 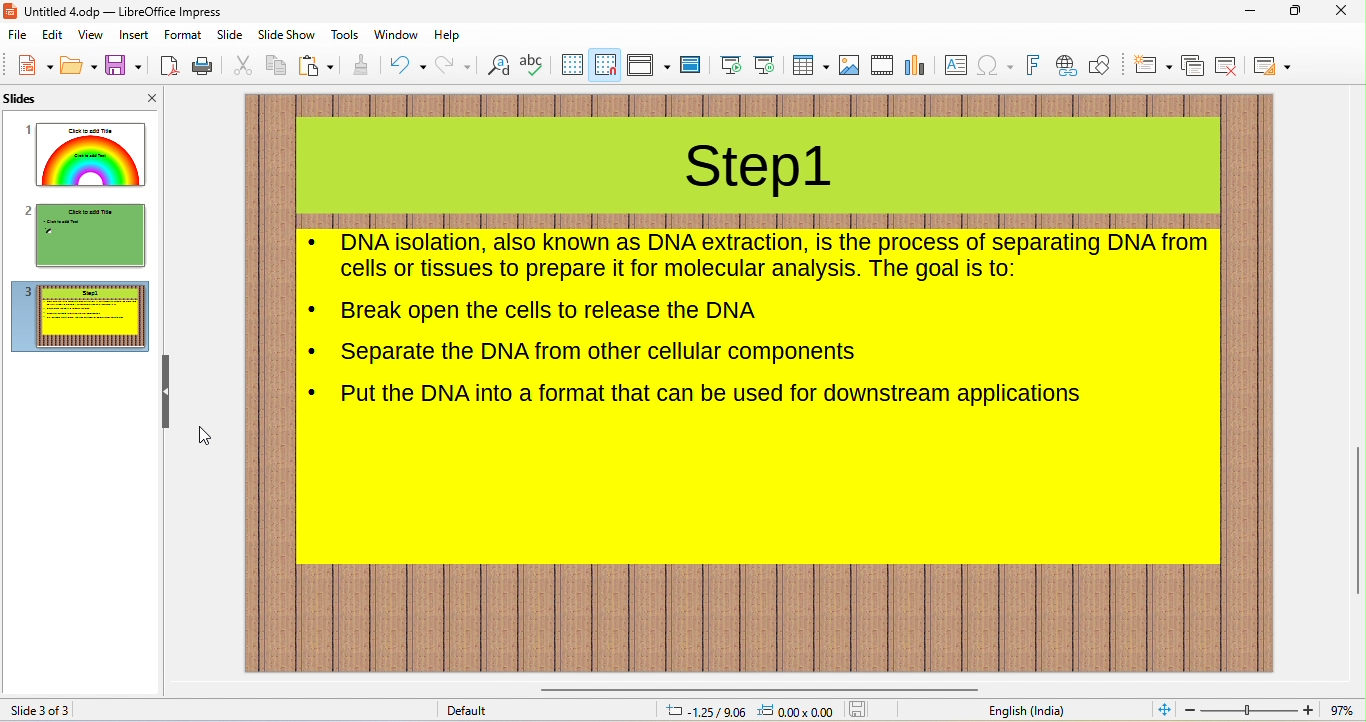 What do you see at coordinates (81, 317) in the screenshot?
I see `slide3` at bounding box center [81, 317].